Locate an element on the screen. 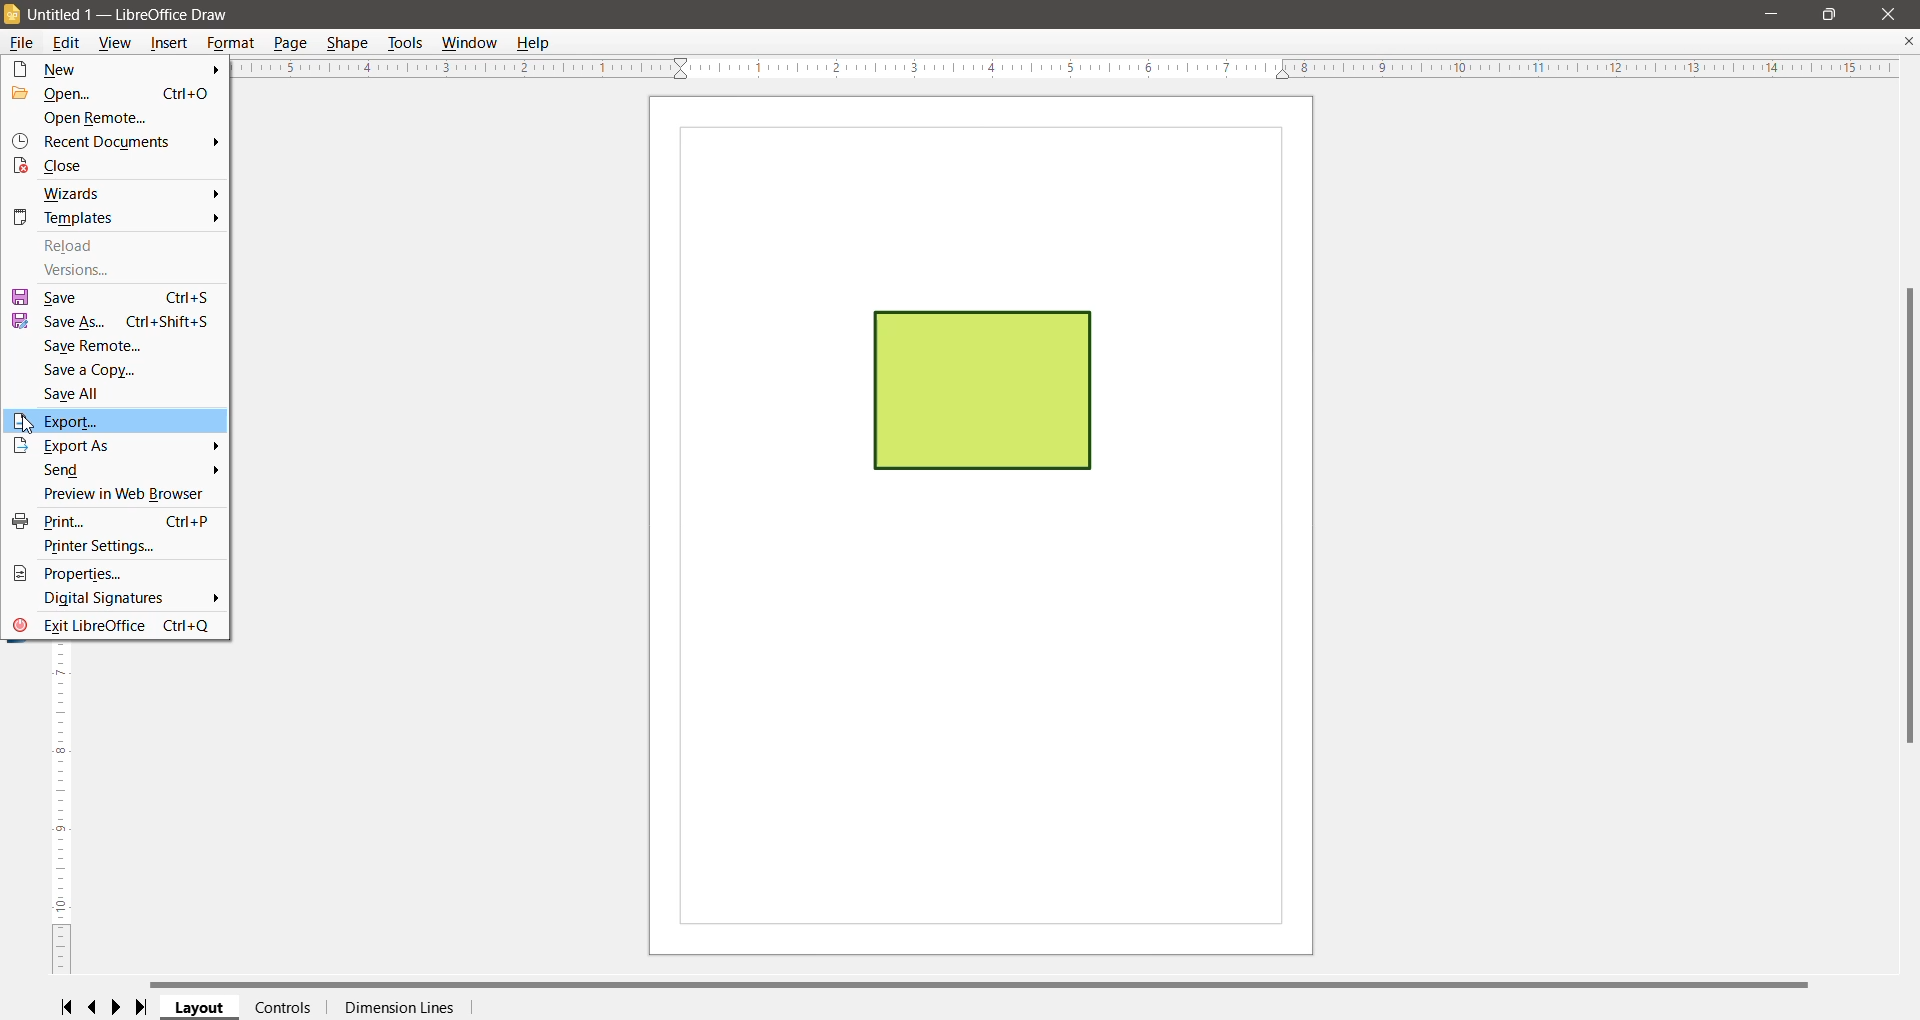 This screenshot has width=1920, height=1020. Layout is located at coordinates (201, 1008).